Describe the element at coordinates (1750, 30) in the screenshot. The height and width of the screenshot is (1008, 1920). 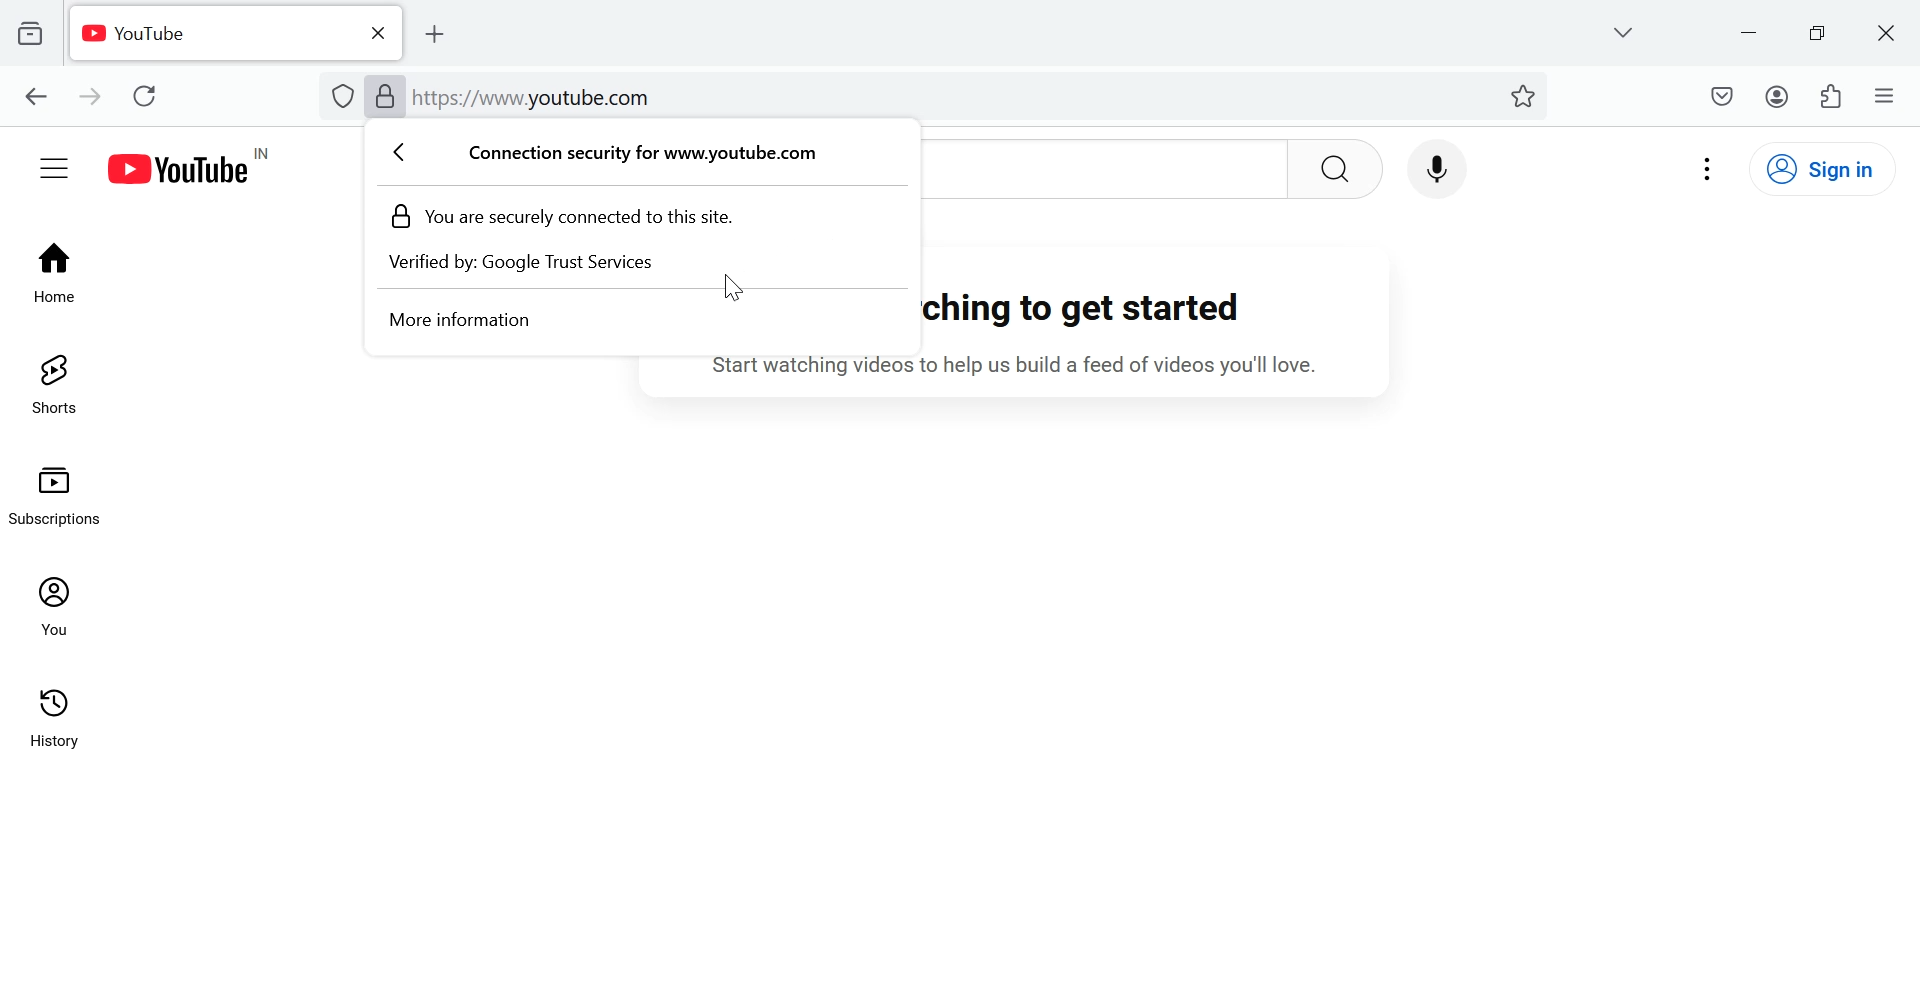
I see `Minimize` at that location.